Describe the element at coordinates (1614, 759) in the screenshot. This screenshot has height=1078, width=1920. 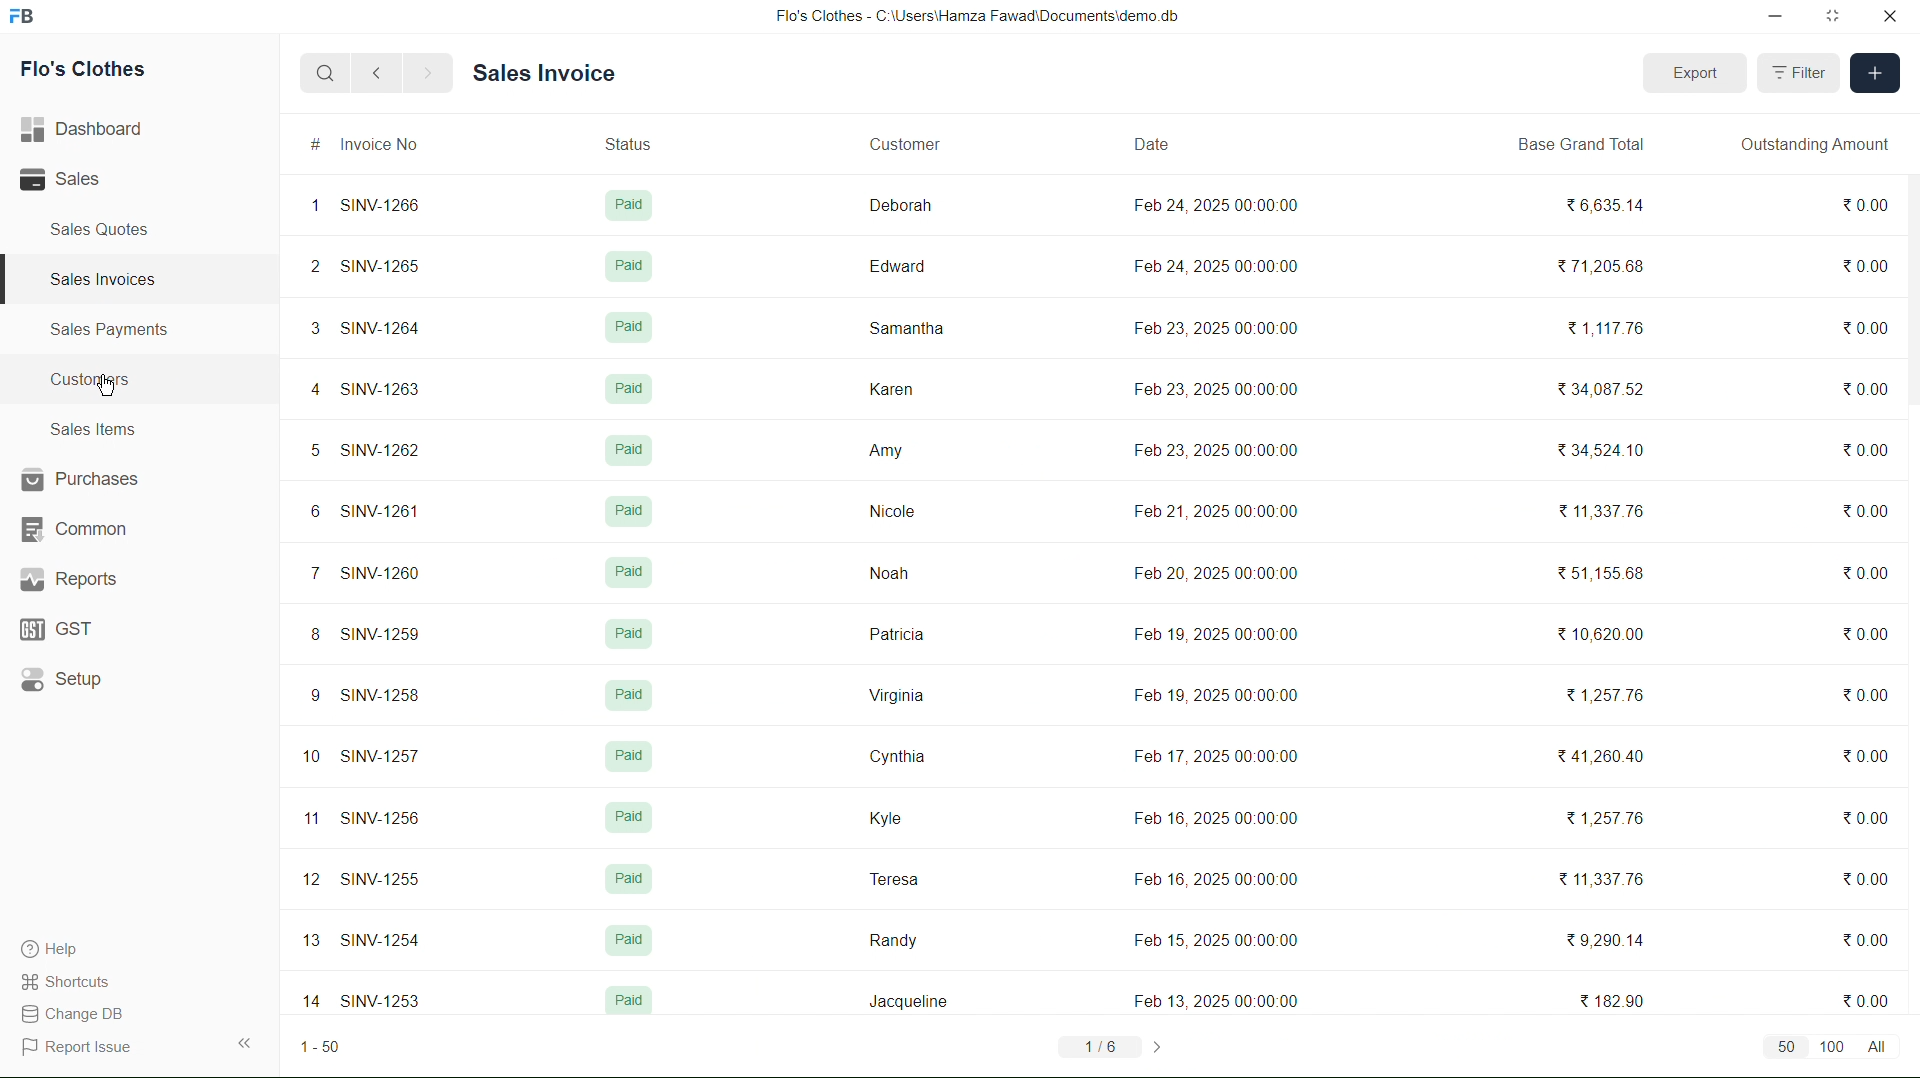
I see `41,260.40` at that location.